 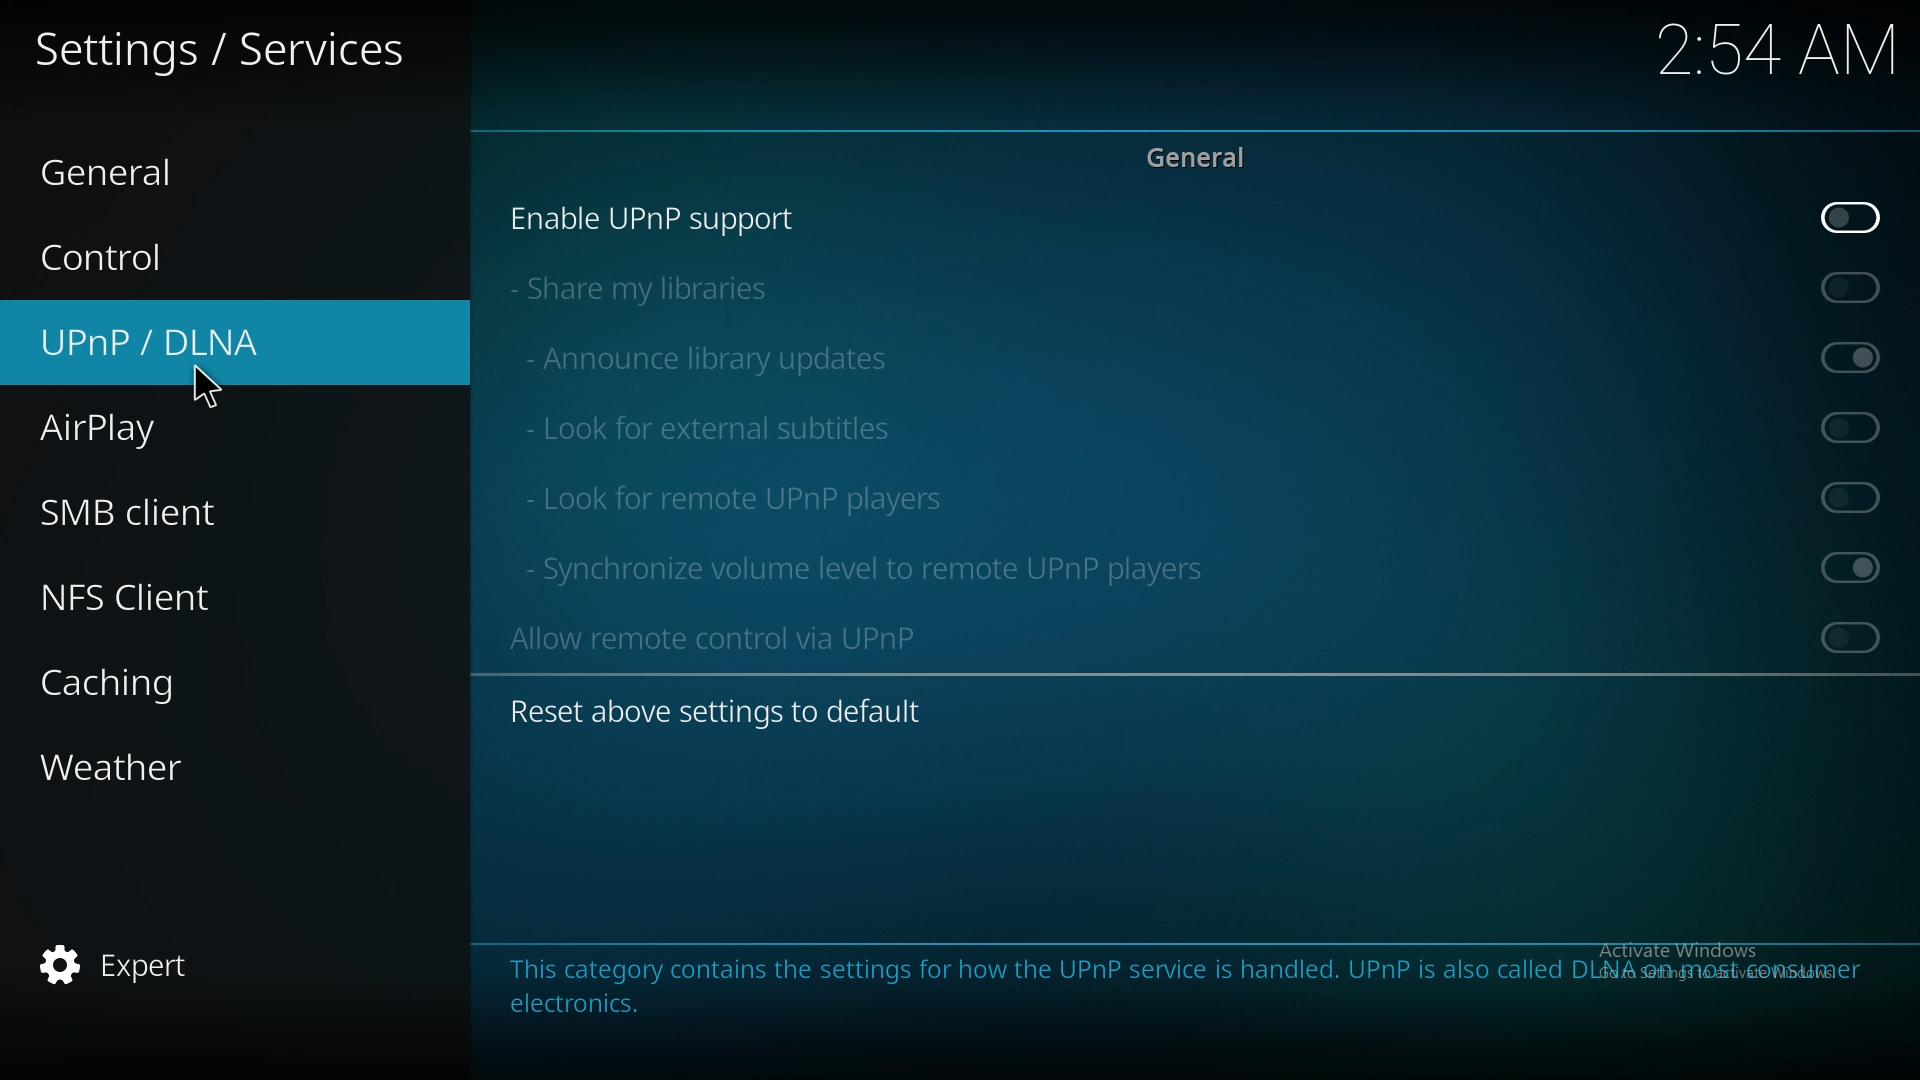 What do you see at coordinates (672, 218) in the screenshot?
I see `enable upnp support` at bounding box center [672, 218].